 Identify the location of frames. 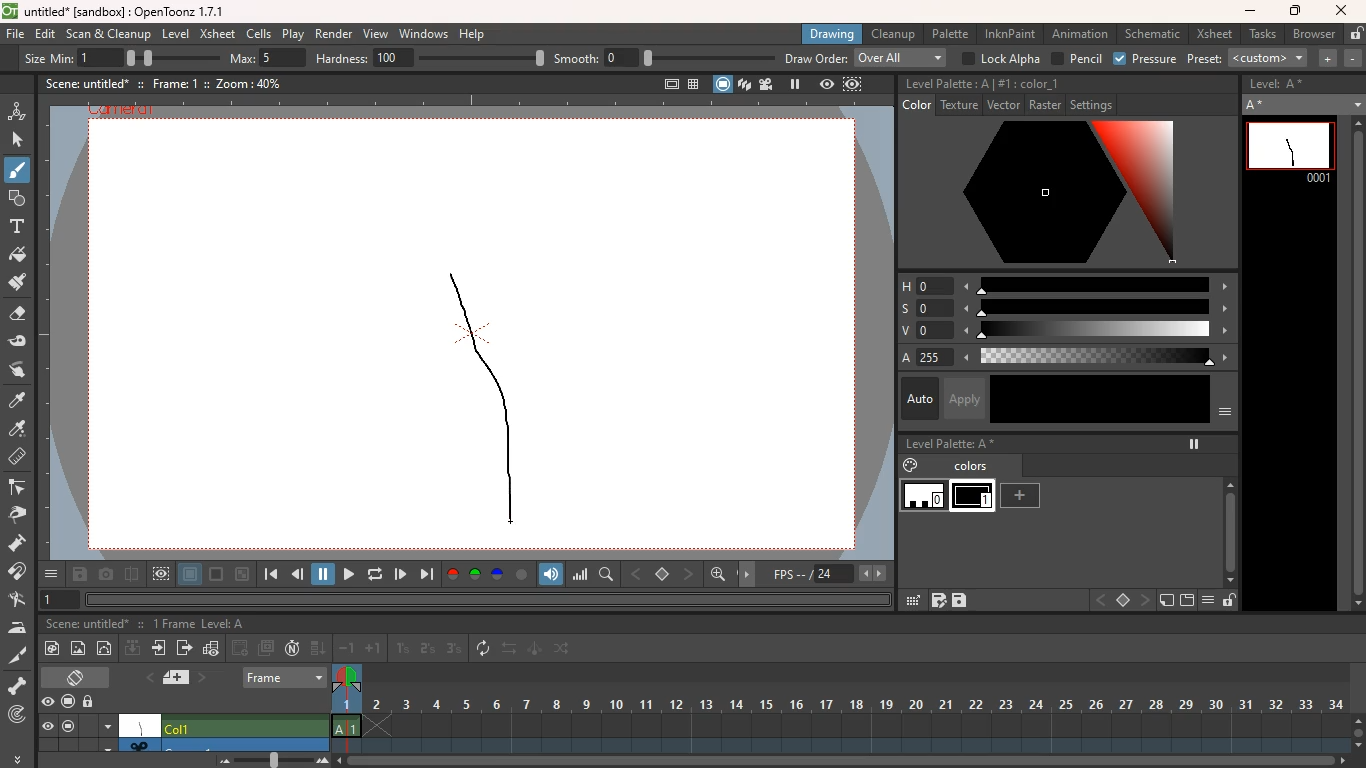
(855, 707).